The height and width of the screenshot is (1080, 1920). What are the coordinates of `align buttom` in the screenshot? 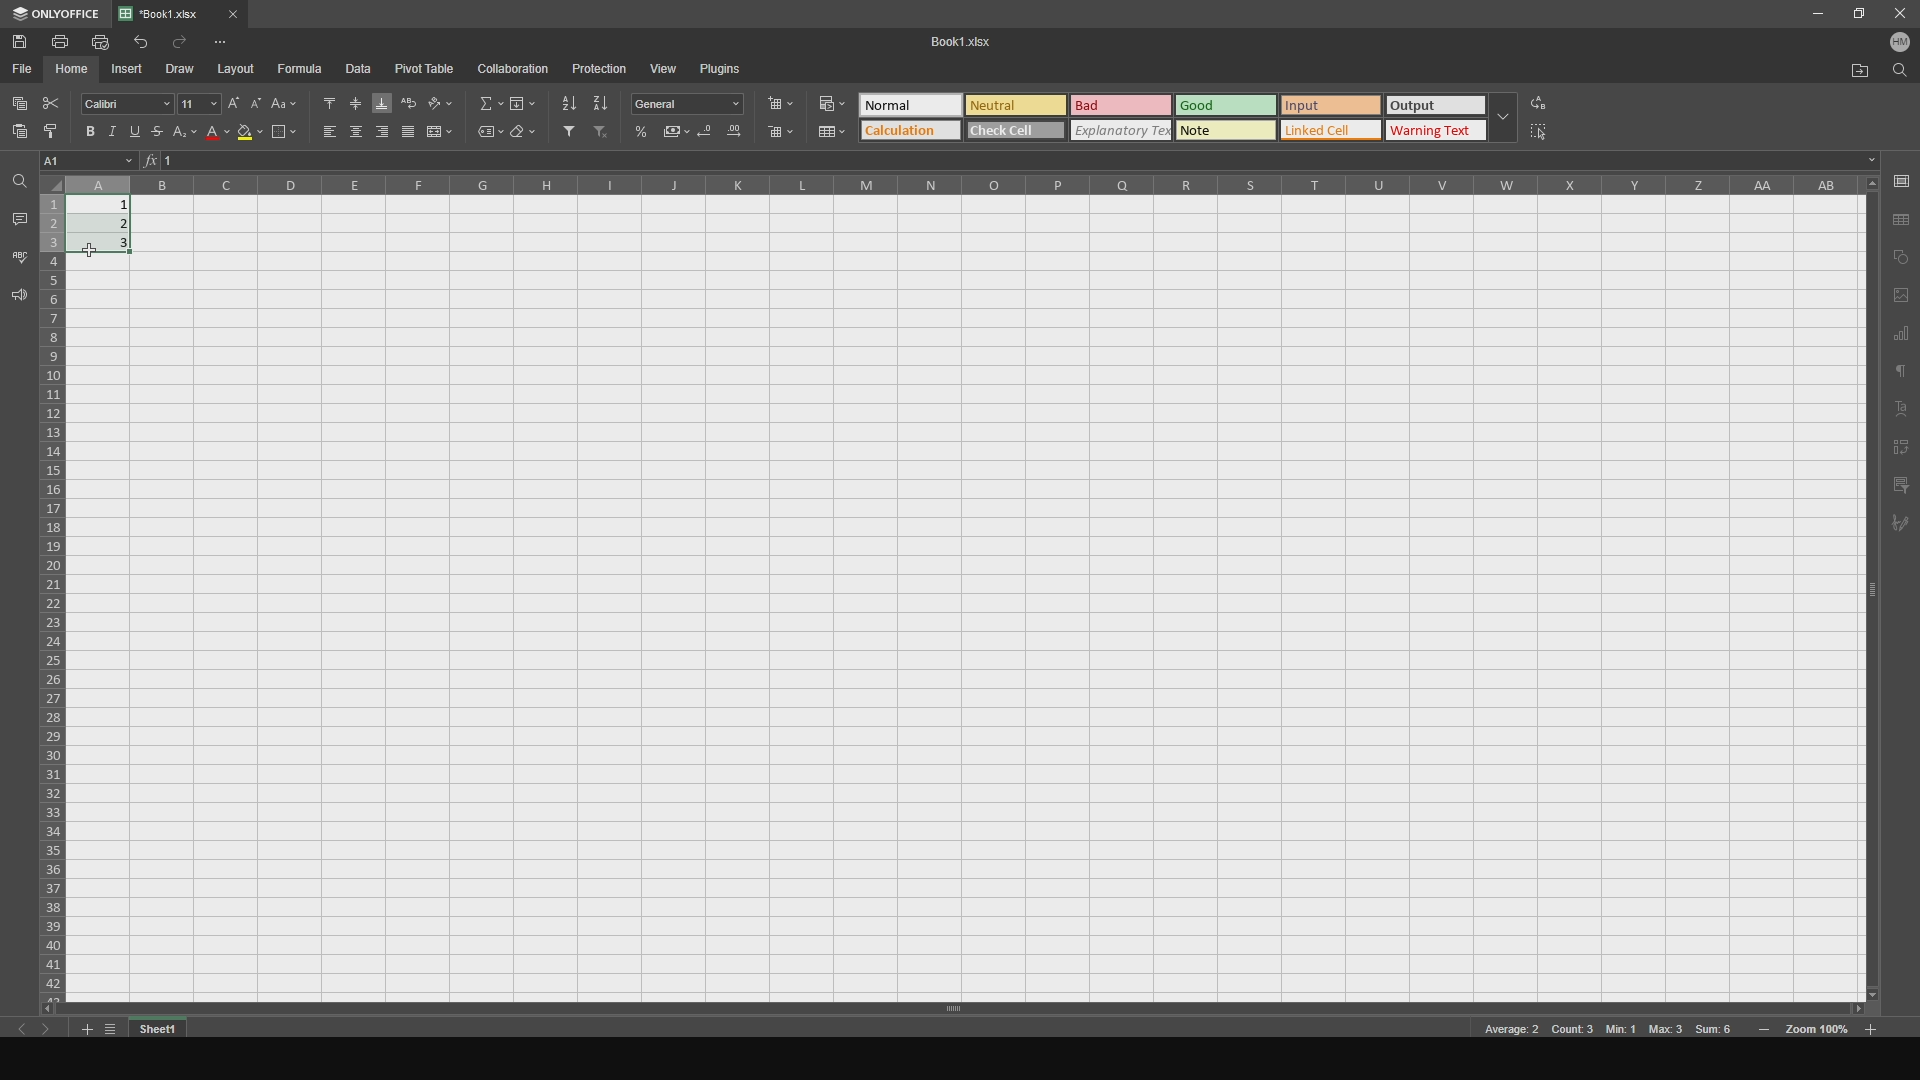 It's located at (380, 100).